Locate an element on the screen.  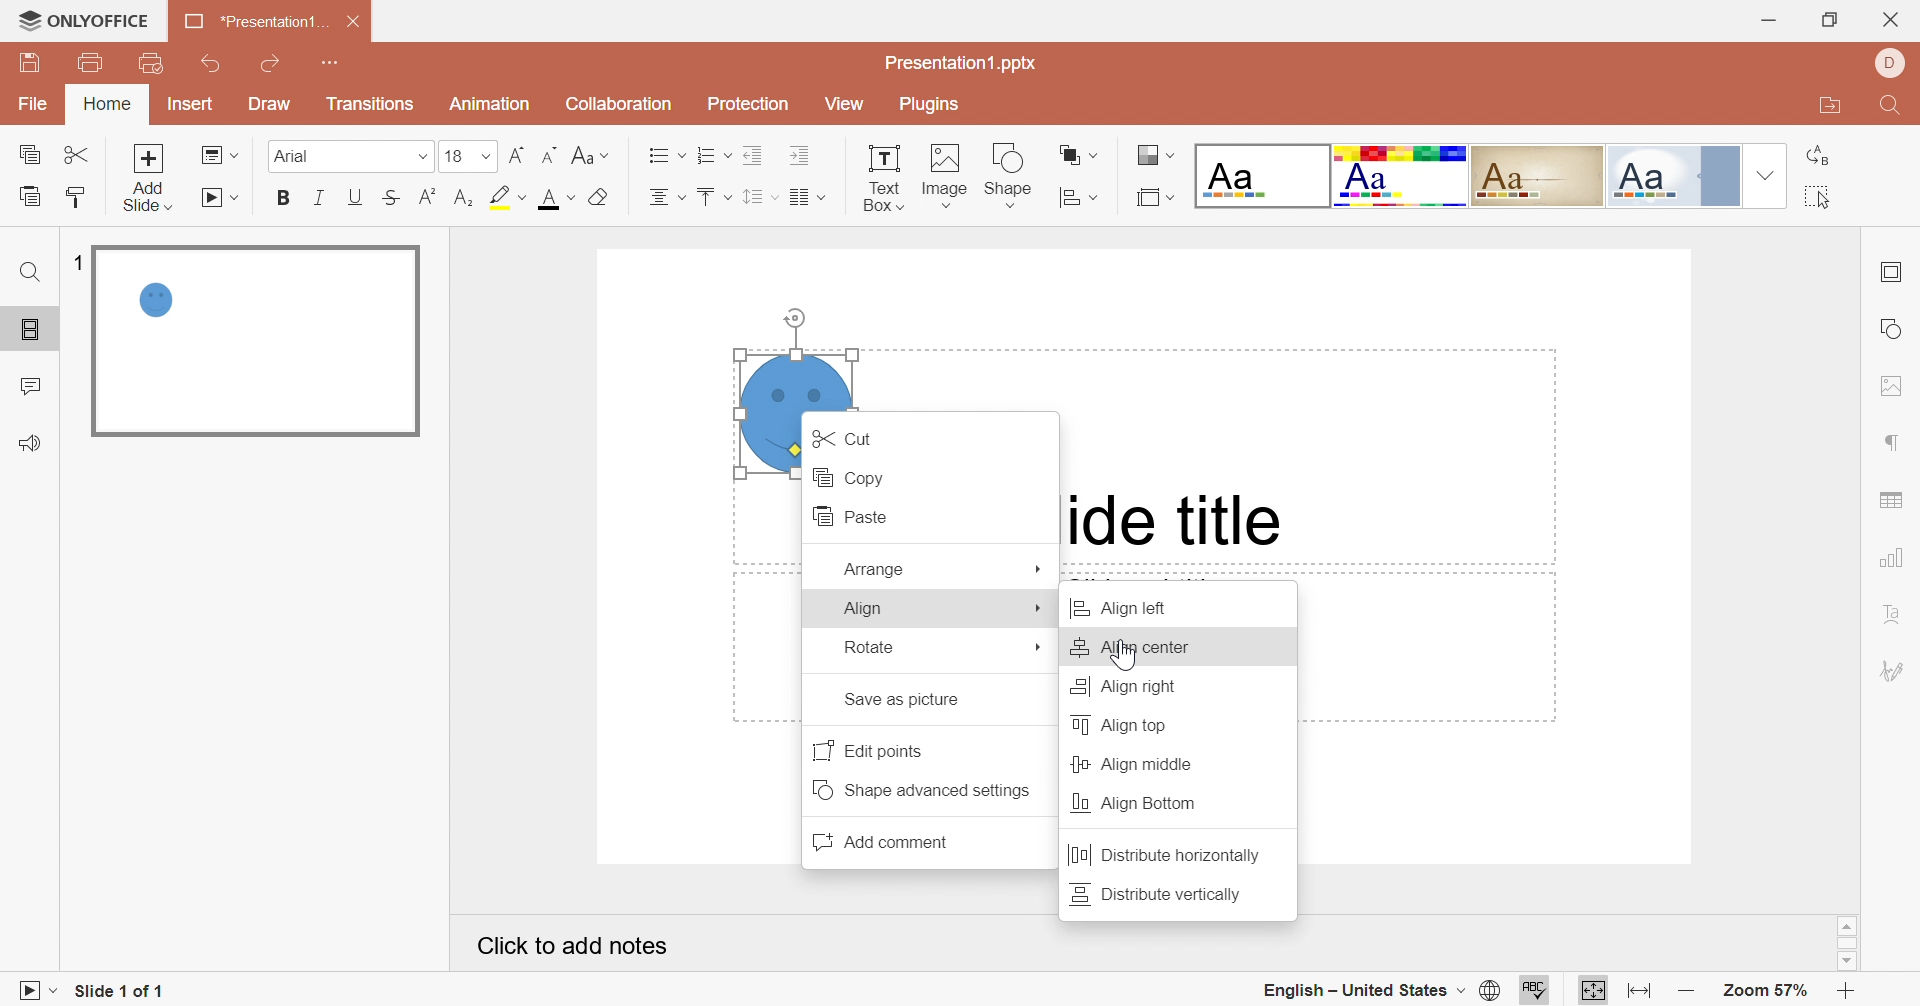
Scroll Up is located at coordinates (1847, 925).